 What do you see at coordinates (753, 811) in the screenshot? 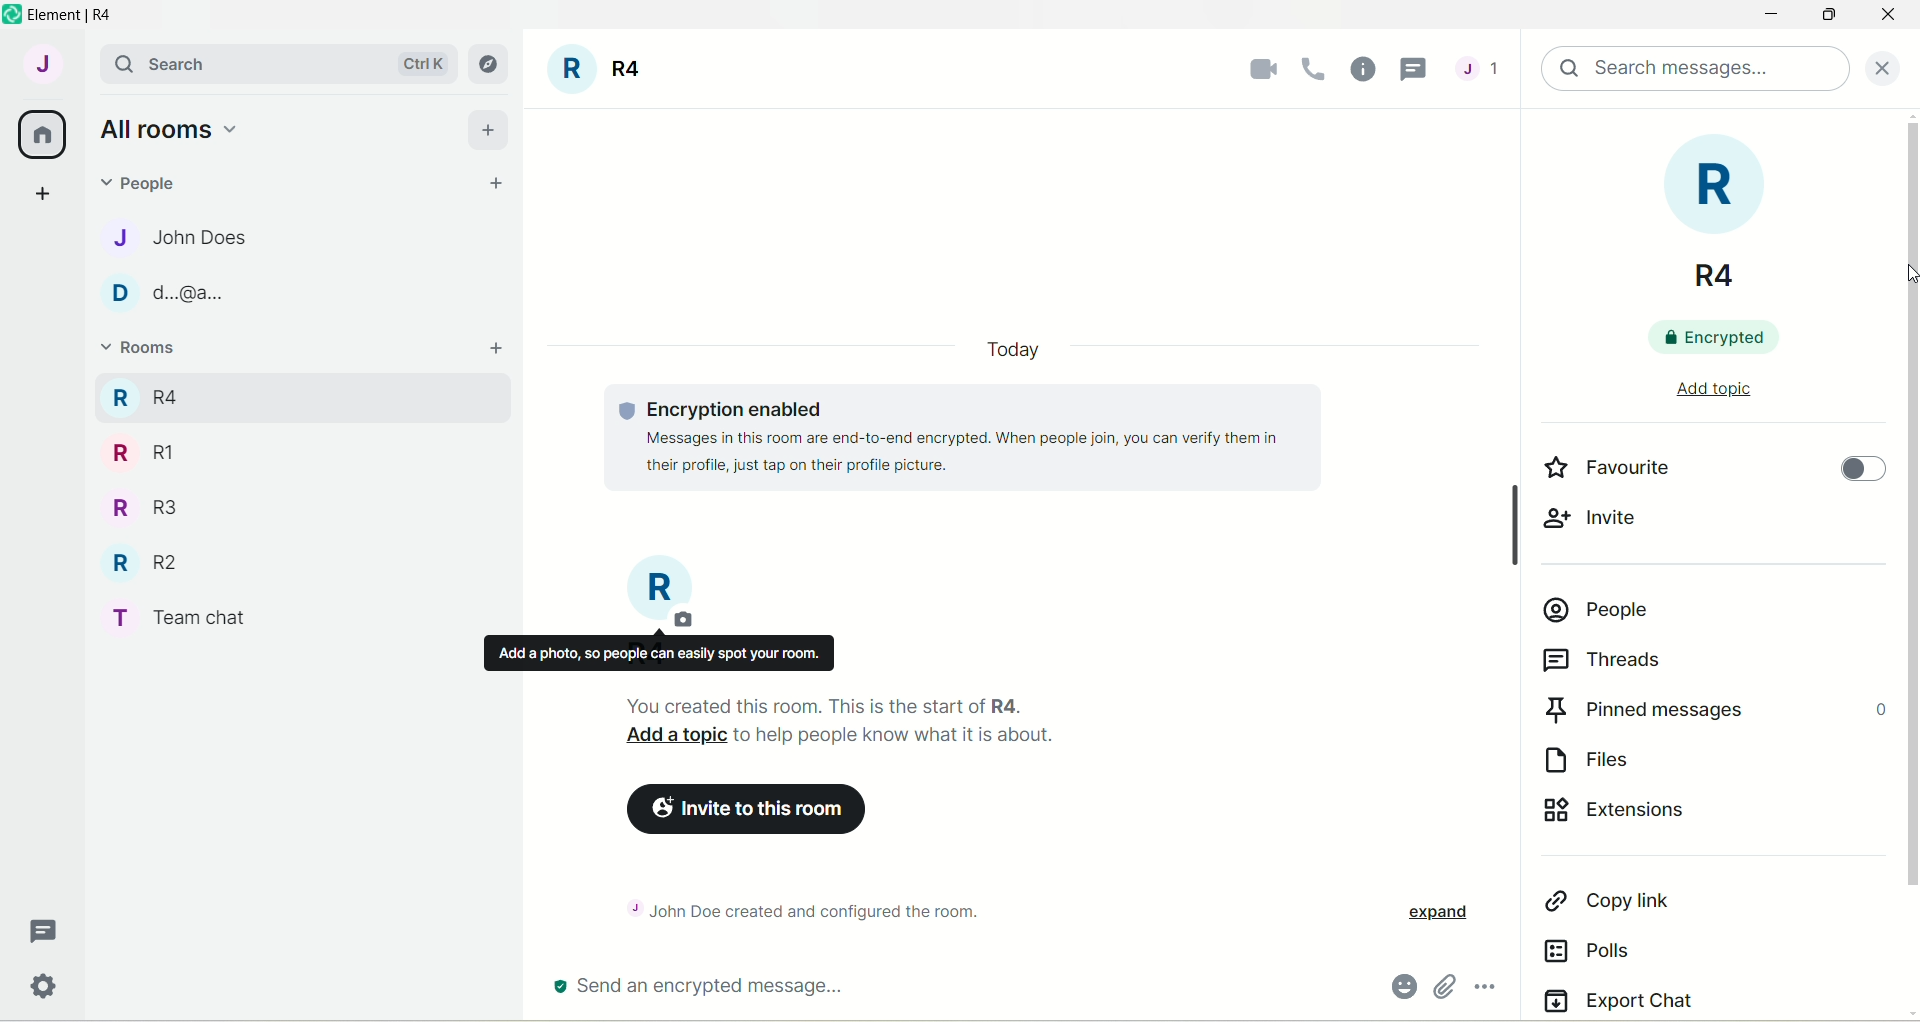
I see `invite to this room` at bounding box center [753, 811].